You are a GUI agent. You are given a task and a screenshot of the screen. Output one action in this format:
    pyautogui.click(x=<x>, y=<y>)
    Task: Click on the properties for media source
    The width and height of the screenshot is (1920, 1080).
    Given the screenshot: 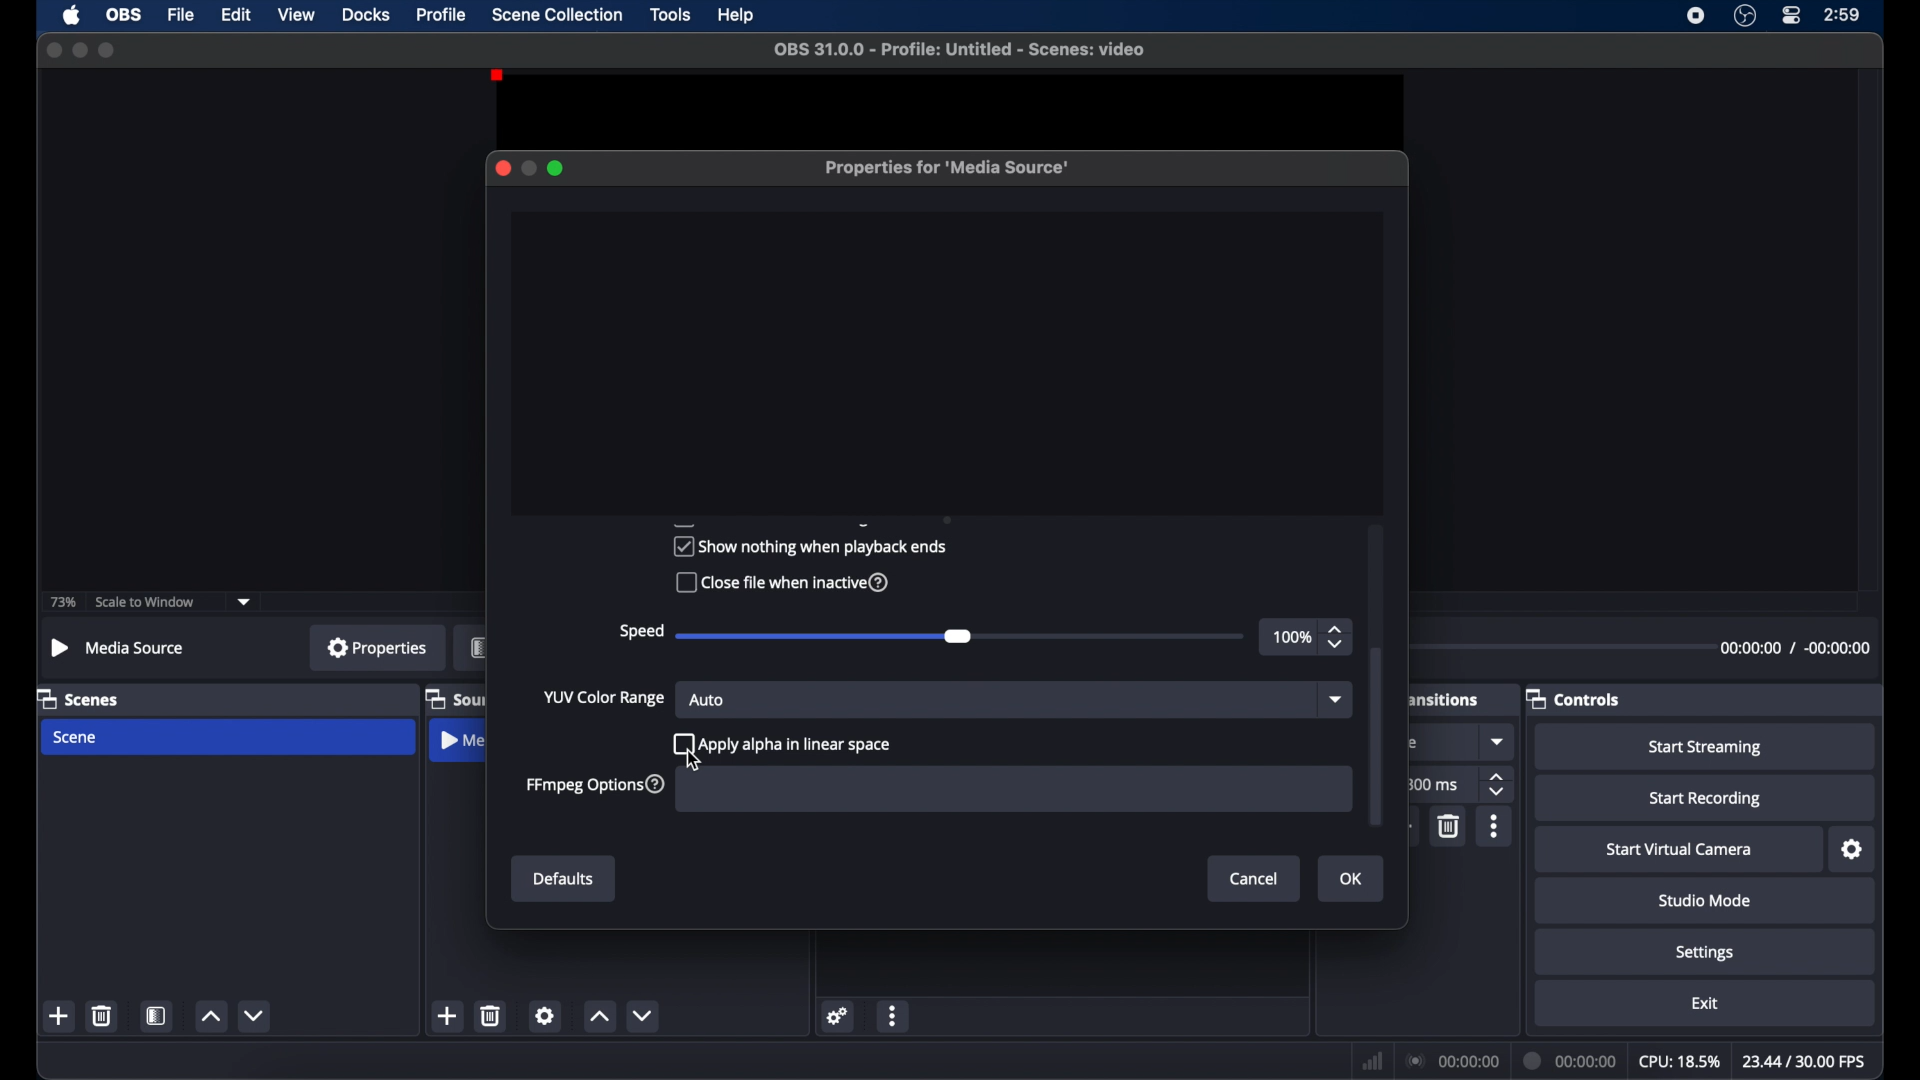 What is the action you would take?
    pyautogui.click(x=946, y=167)
    